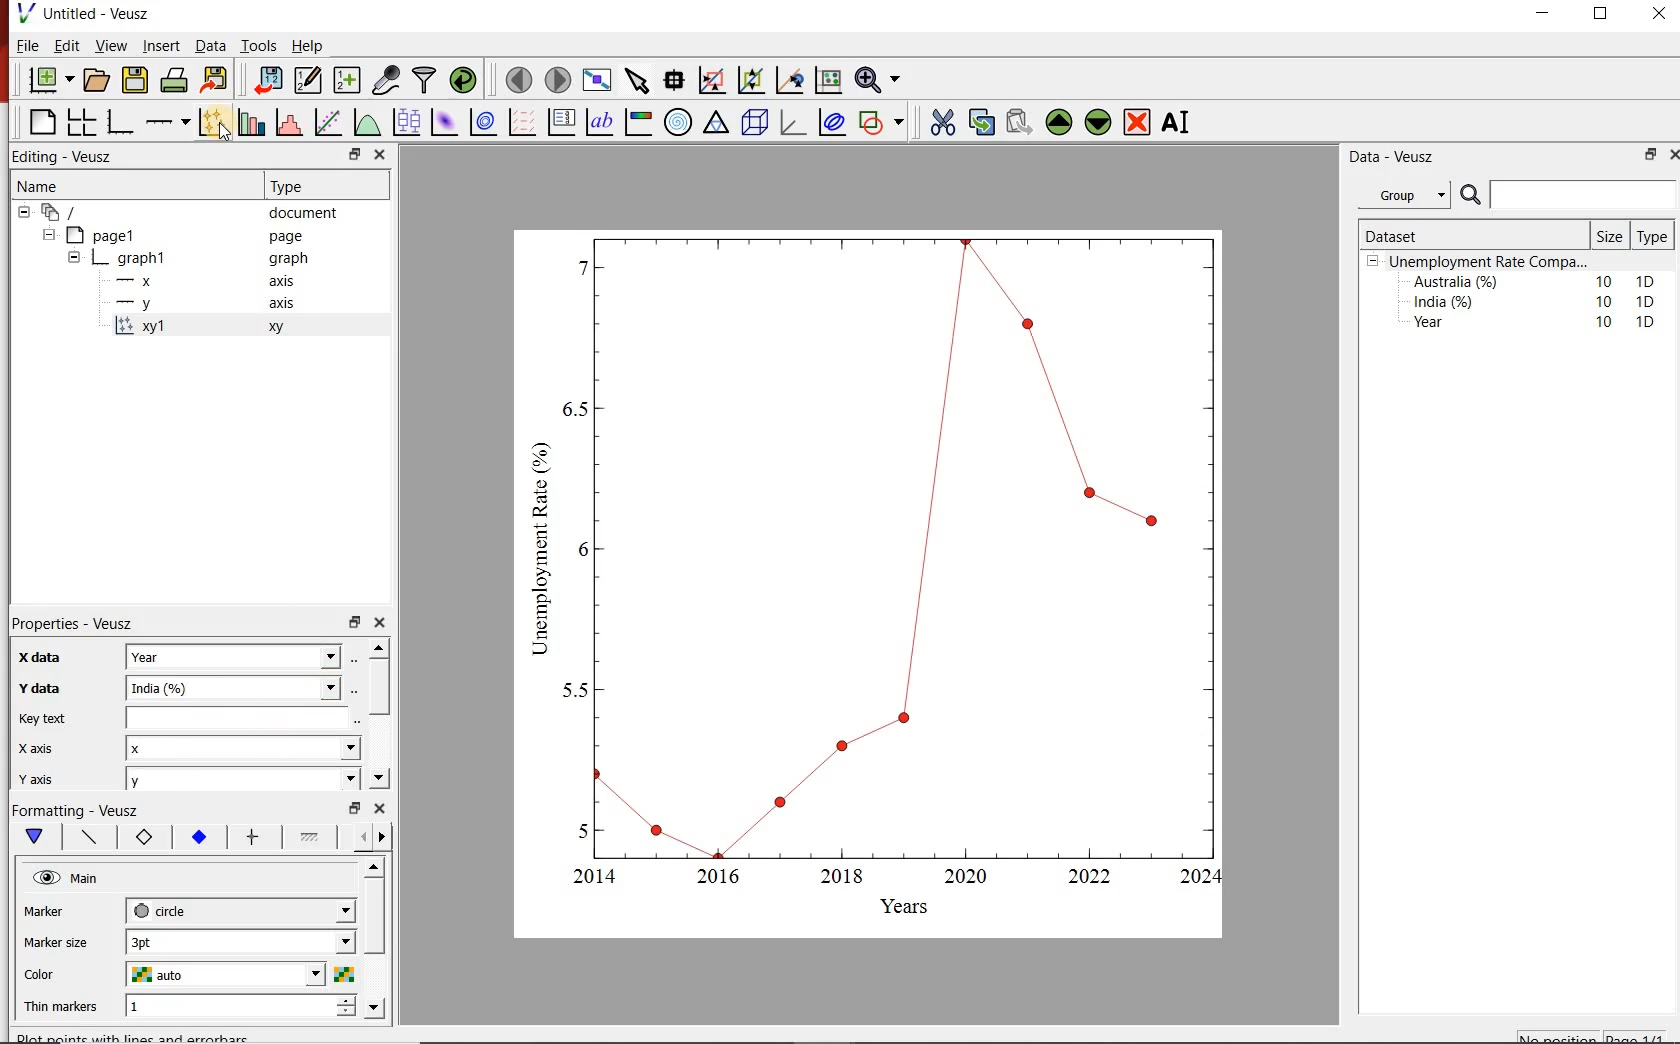 The image size is (1680, 1044). I want to click on increase, so click(349, 999).